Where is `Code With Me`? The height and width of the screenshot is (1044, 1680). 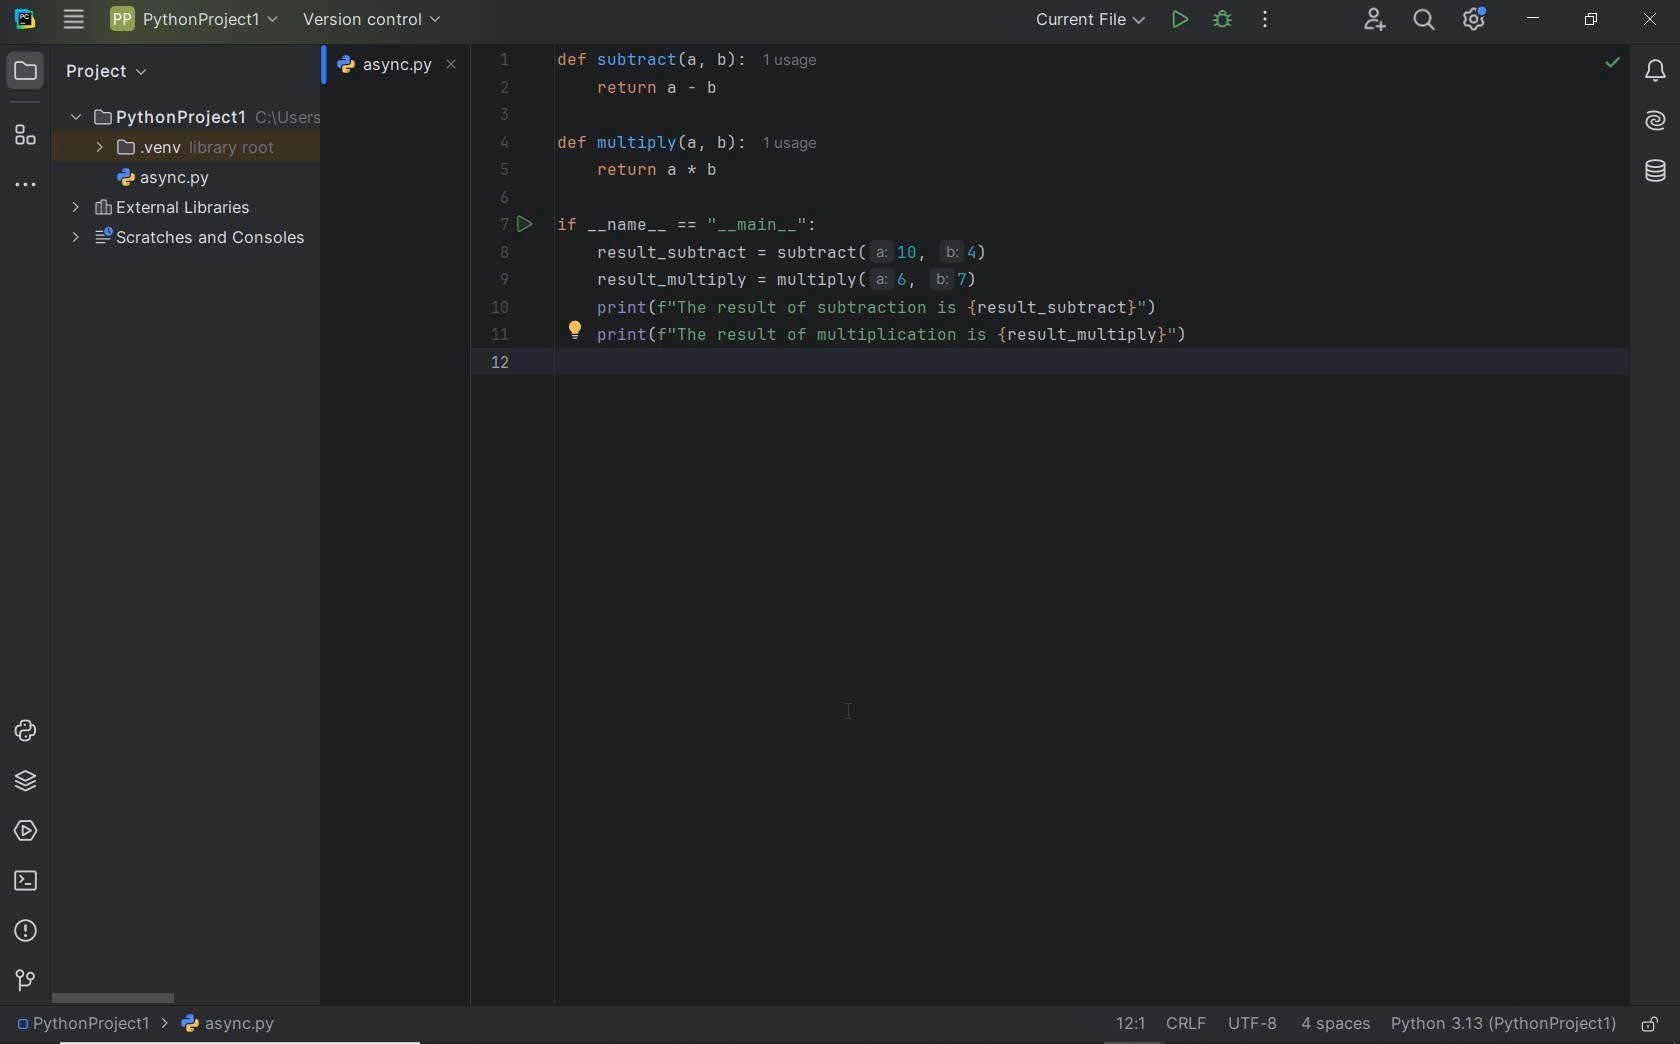
Code With Me is located at coordinates (1374, 20).